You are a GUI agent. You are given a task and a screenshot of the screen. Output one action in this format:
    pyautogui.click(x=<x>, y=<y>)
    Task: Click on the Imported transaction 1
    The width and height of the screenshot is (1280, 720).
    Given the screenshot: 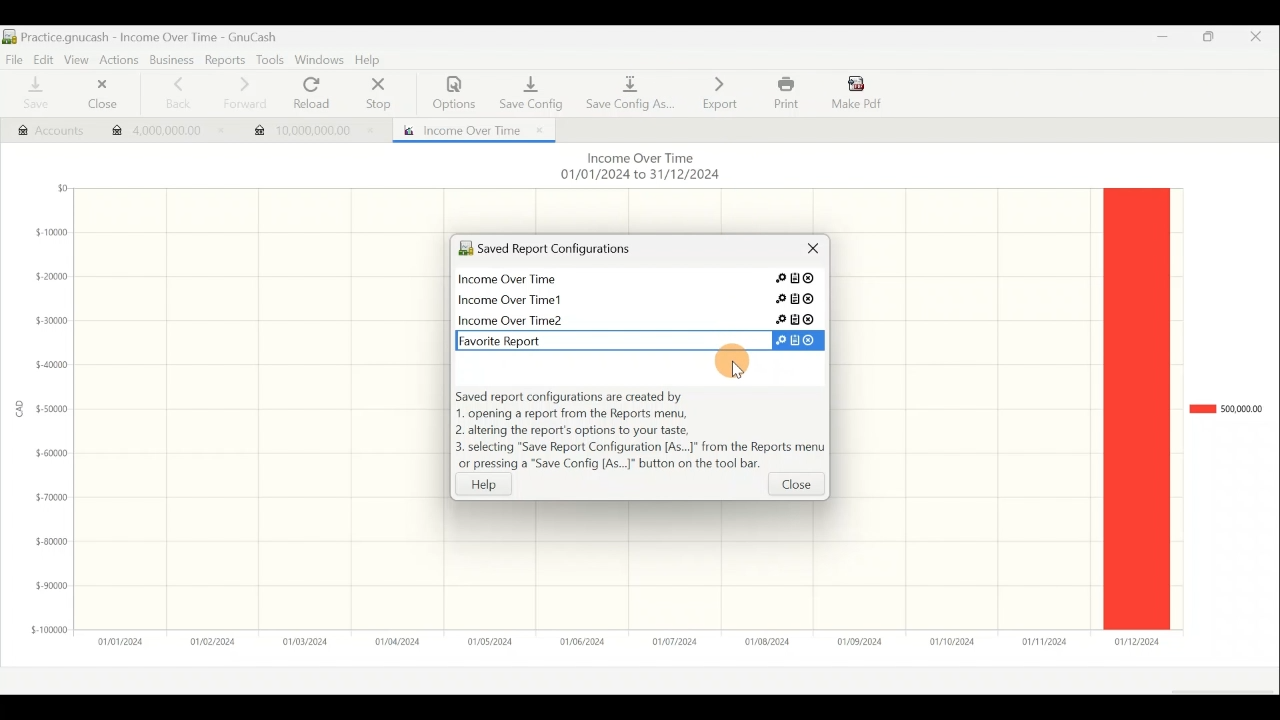 What is the action you would take?
    pyautogui.click(x=161, y=133)
    